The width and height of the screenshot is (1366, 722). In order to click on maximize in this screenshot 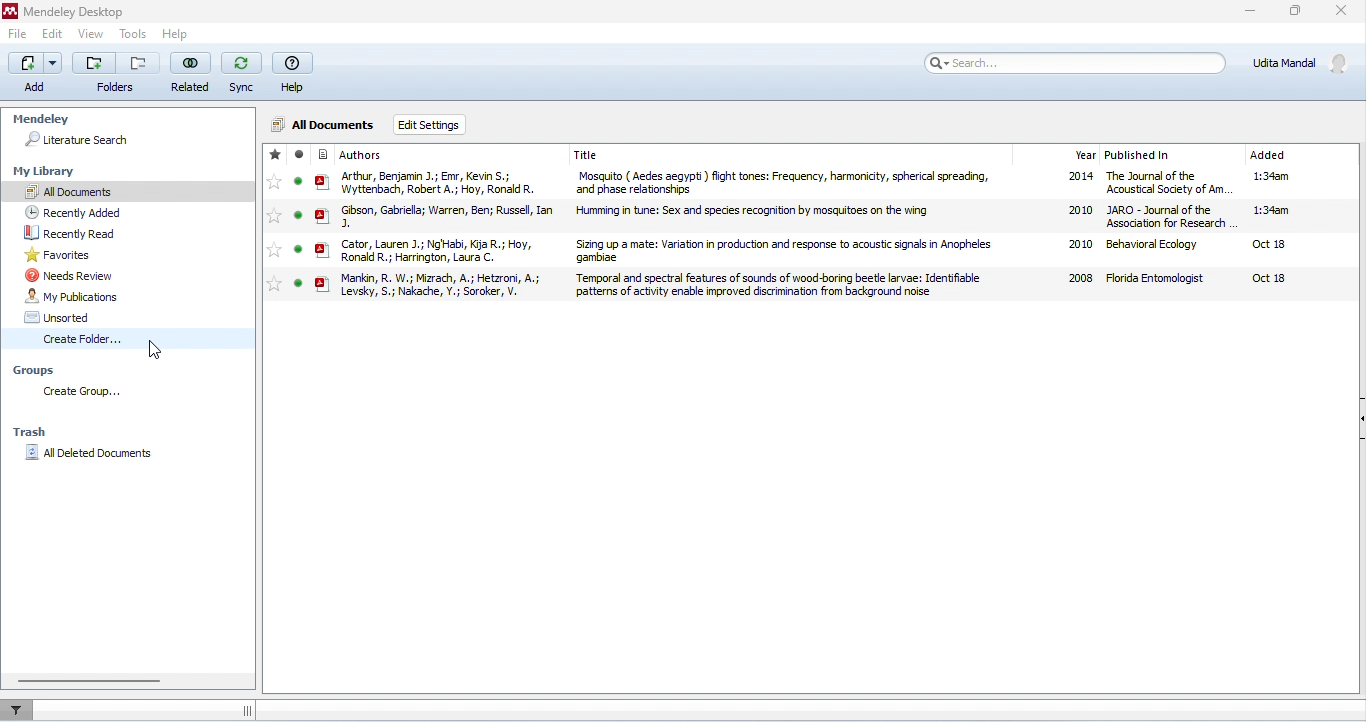, I will do `click(1293, 11)`.